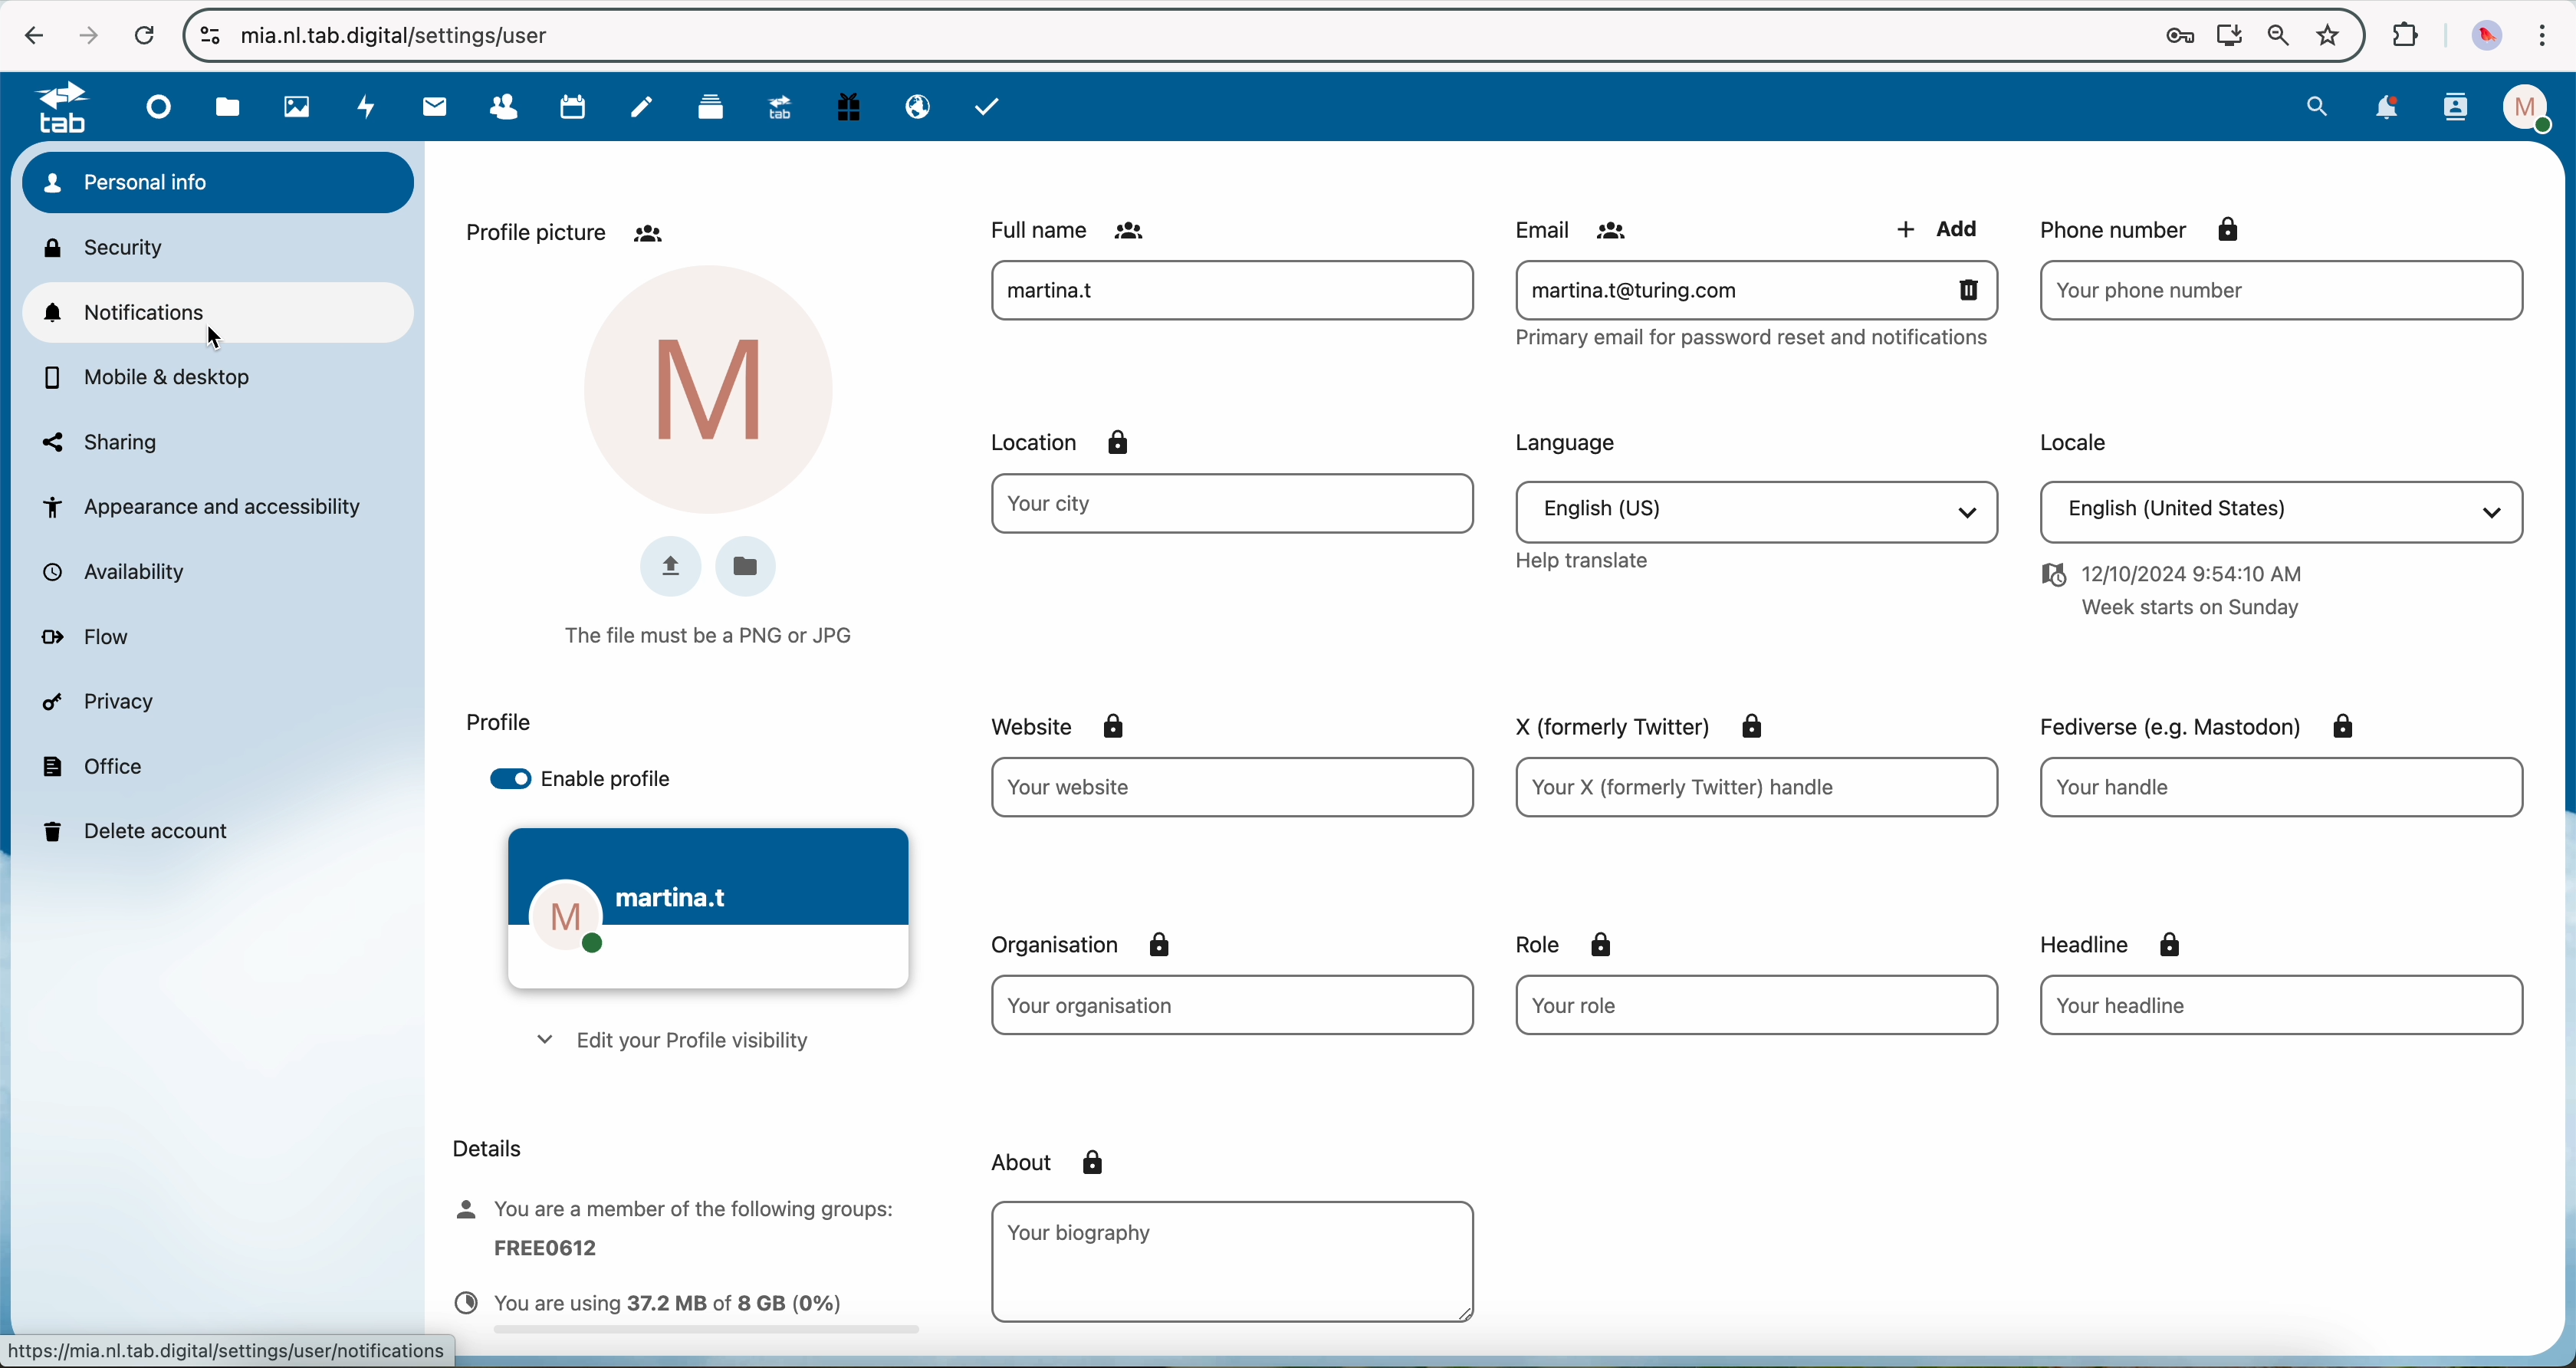 This screenshot has width=2576, height=1368. What do you see at coordinates (1761, 788) in the screenshot?
I see `X` at bounding box center [1761, 788].